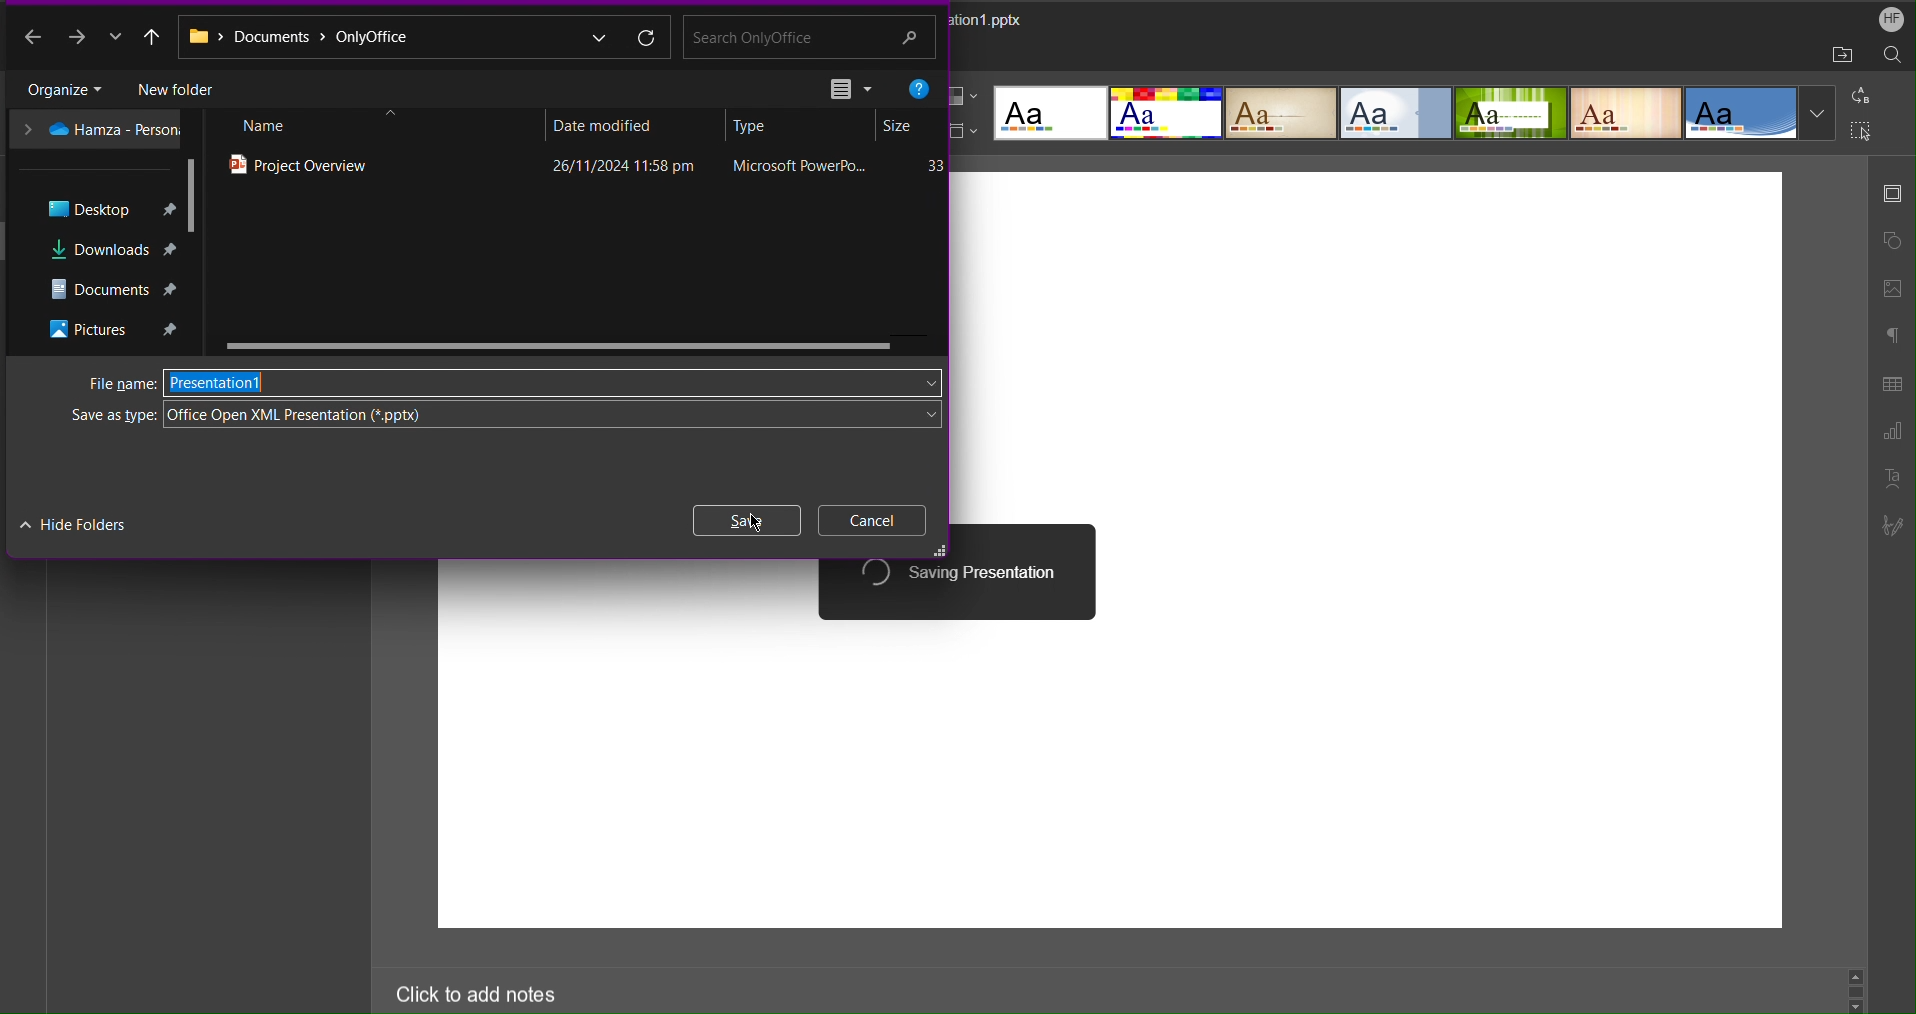  Describe the element at coordinates (1892, 480) in the screenshot. I see `Text Art` at that location.